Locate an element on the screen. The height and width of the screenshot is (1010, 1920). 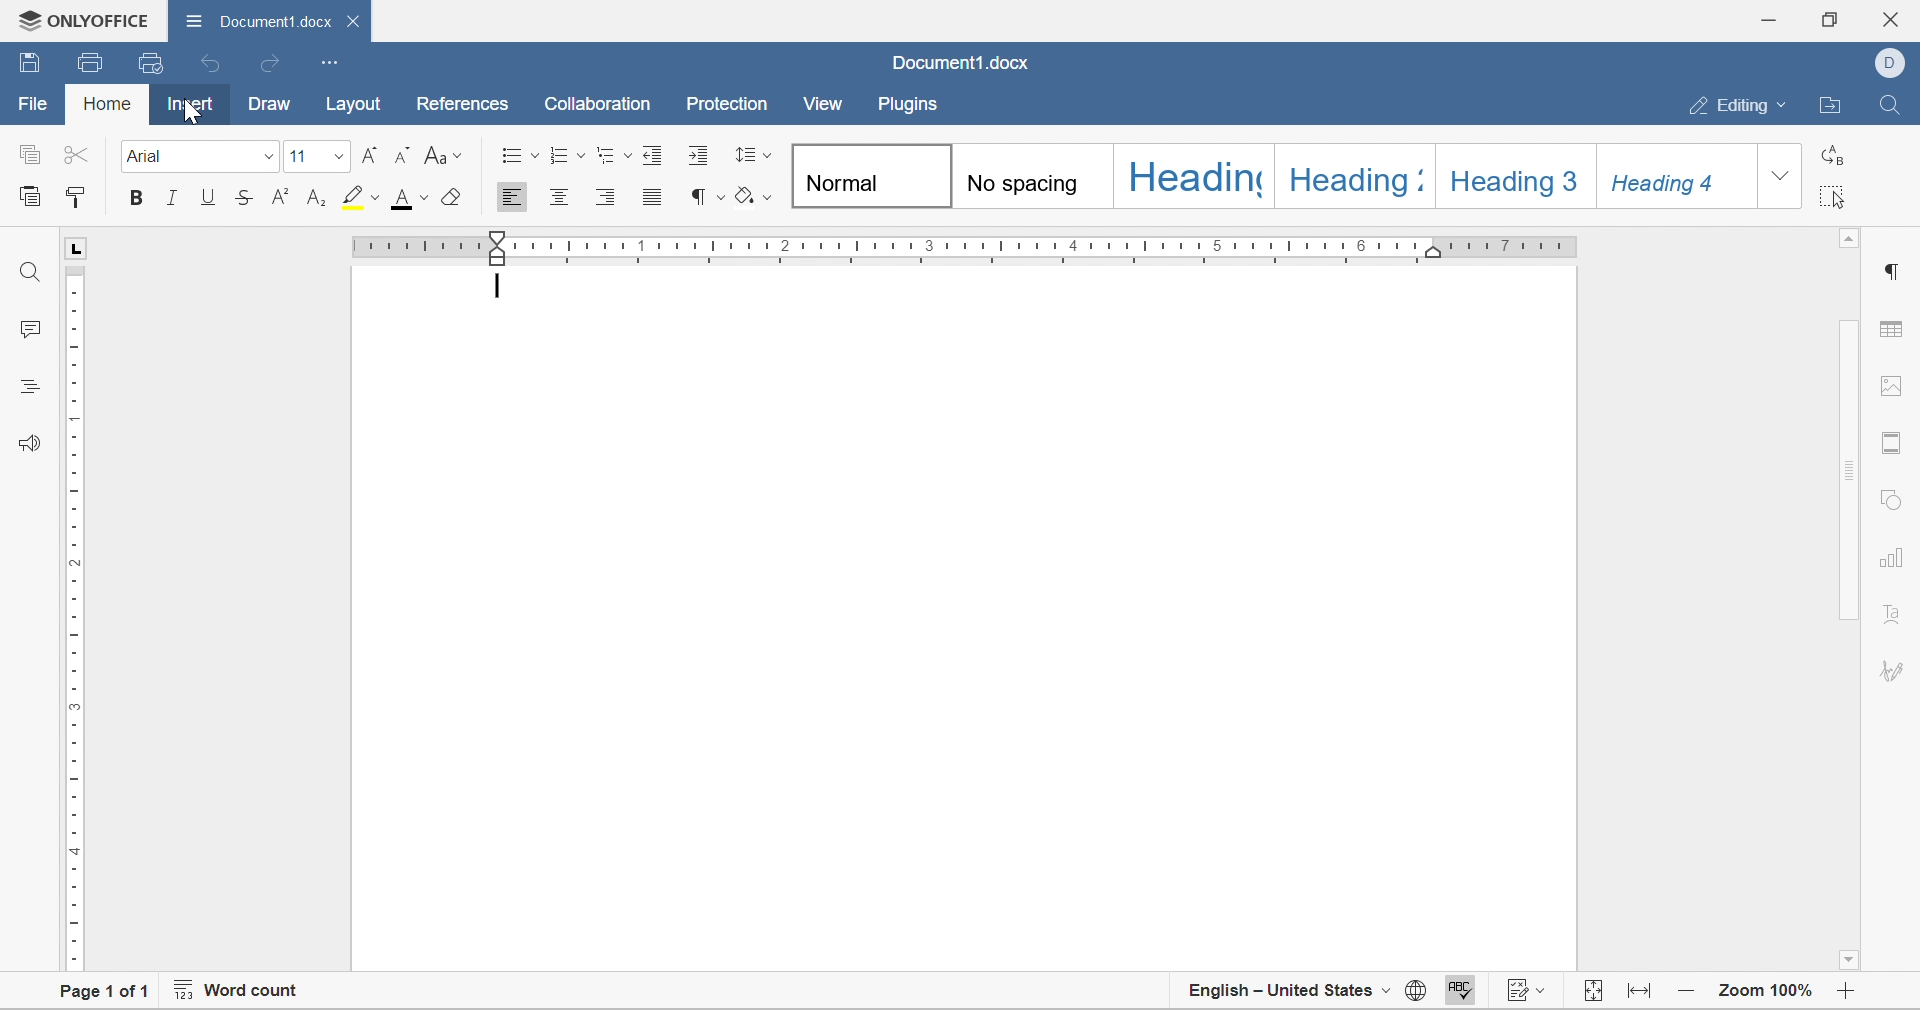
Search is located at coordinates (1893, 102).